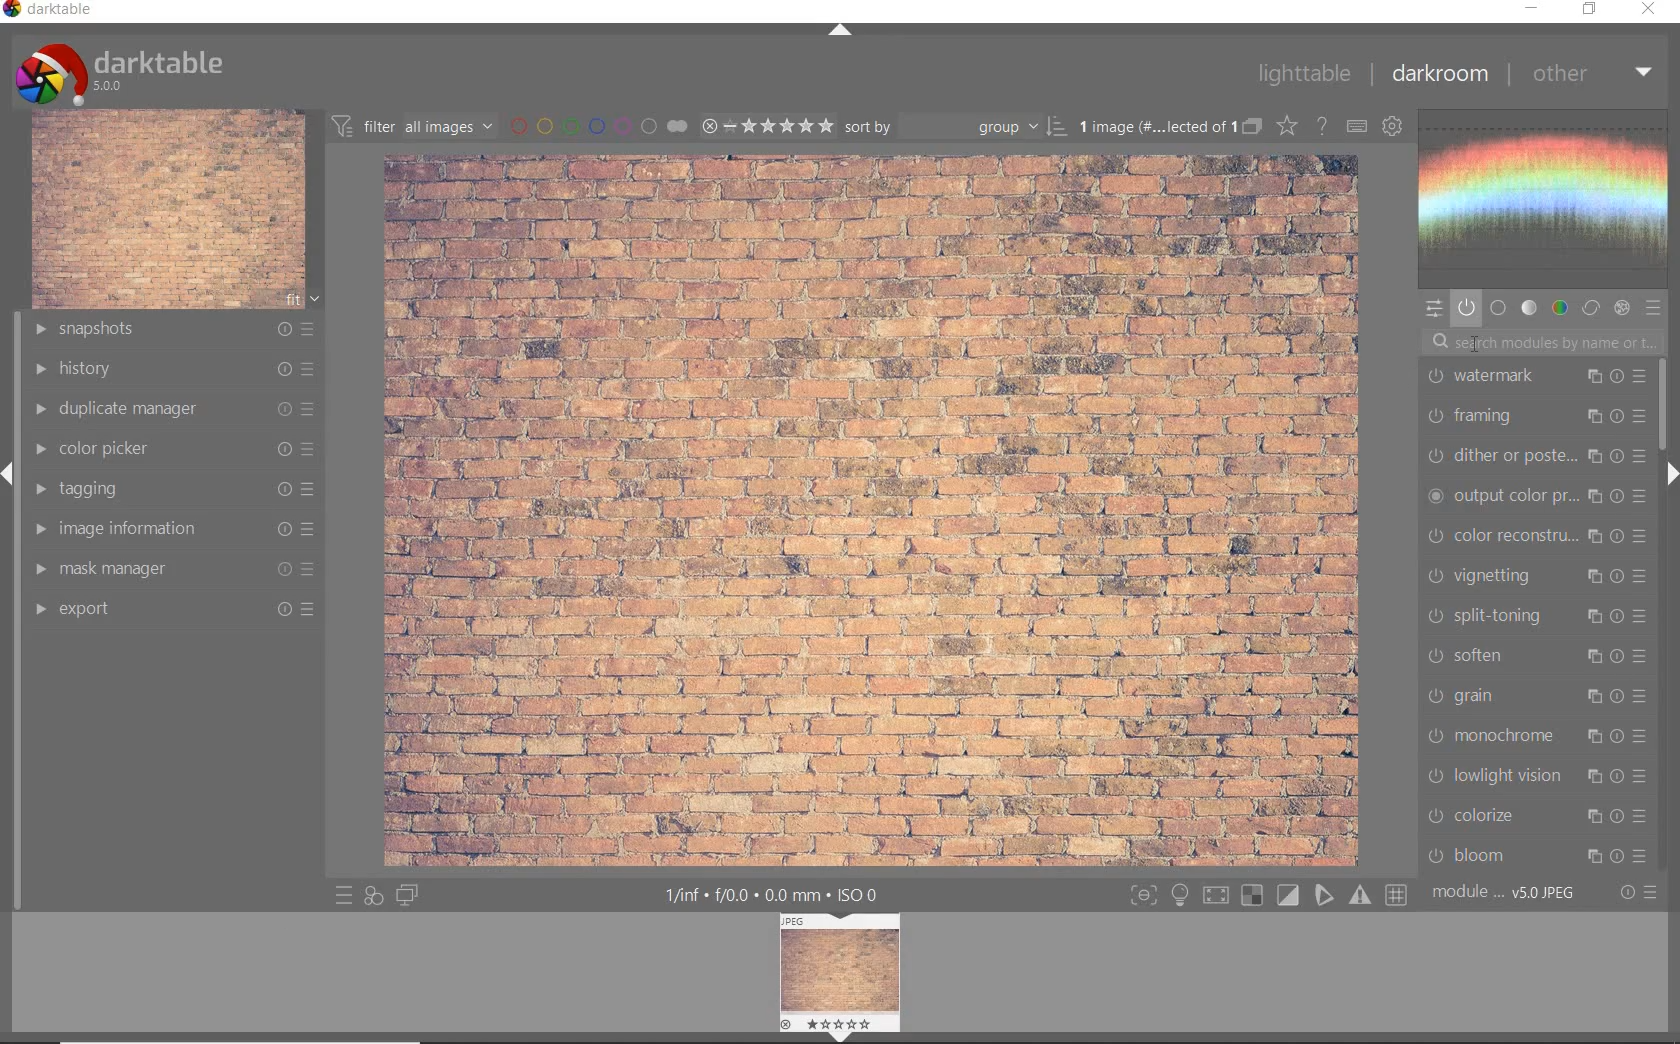  Describe the element at coordinates (1303, 73) in the screenshot. I see `lighttable` at that location.